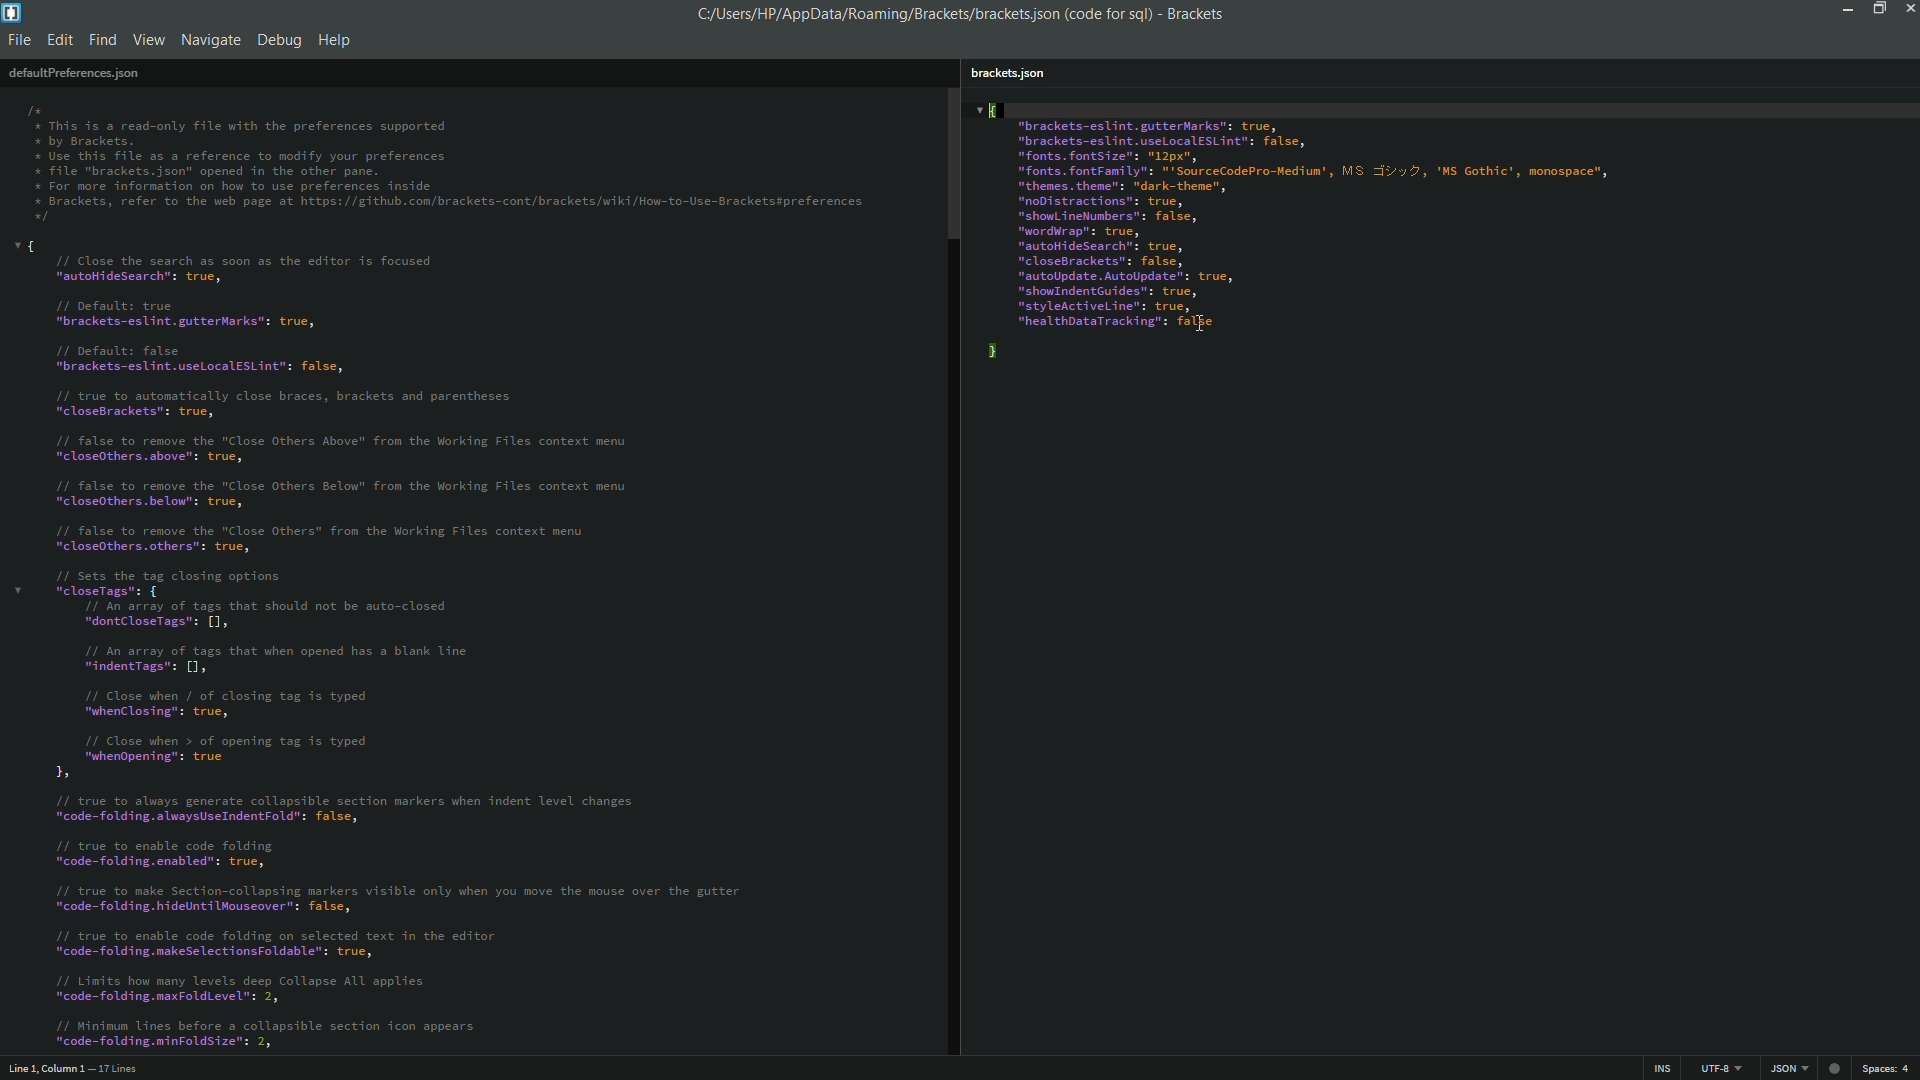 The image size is (1920, 1080). Describe the element at coordinates (399, 642) in the screenshot. I see `Setting options` at that location.